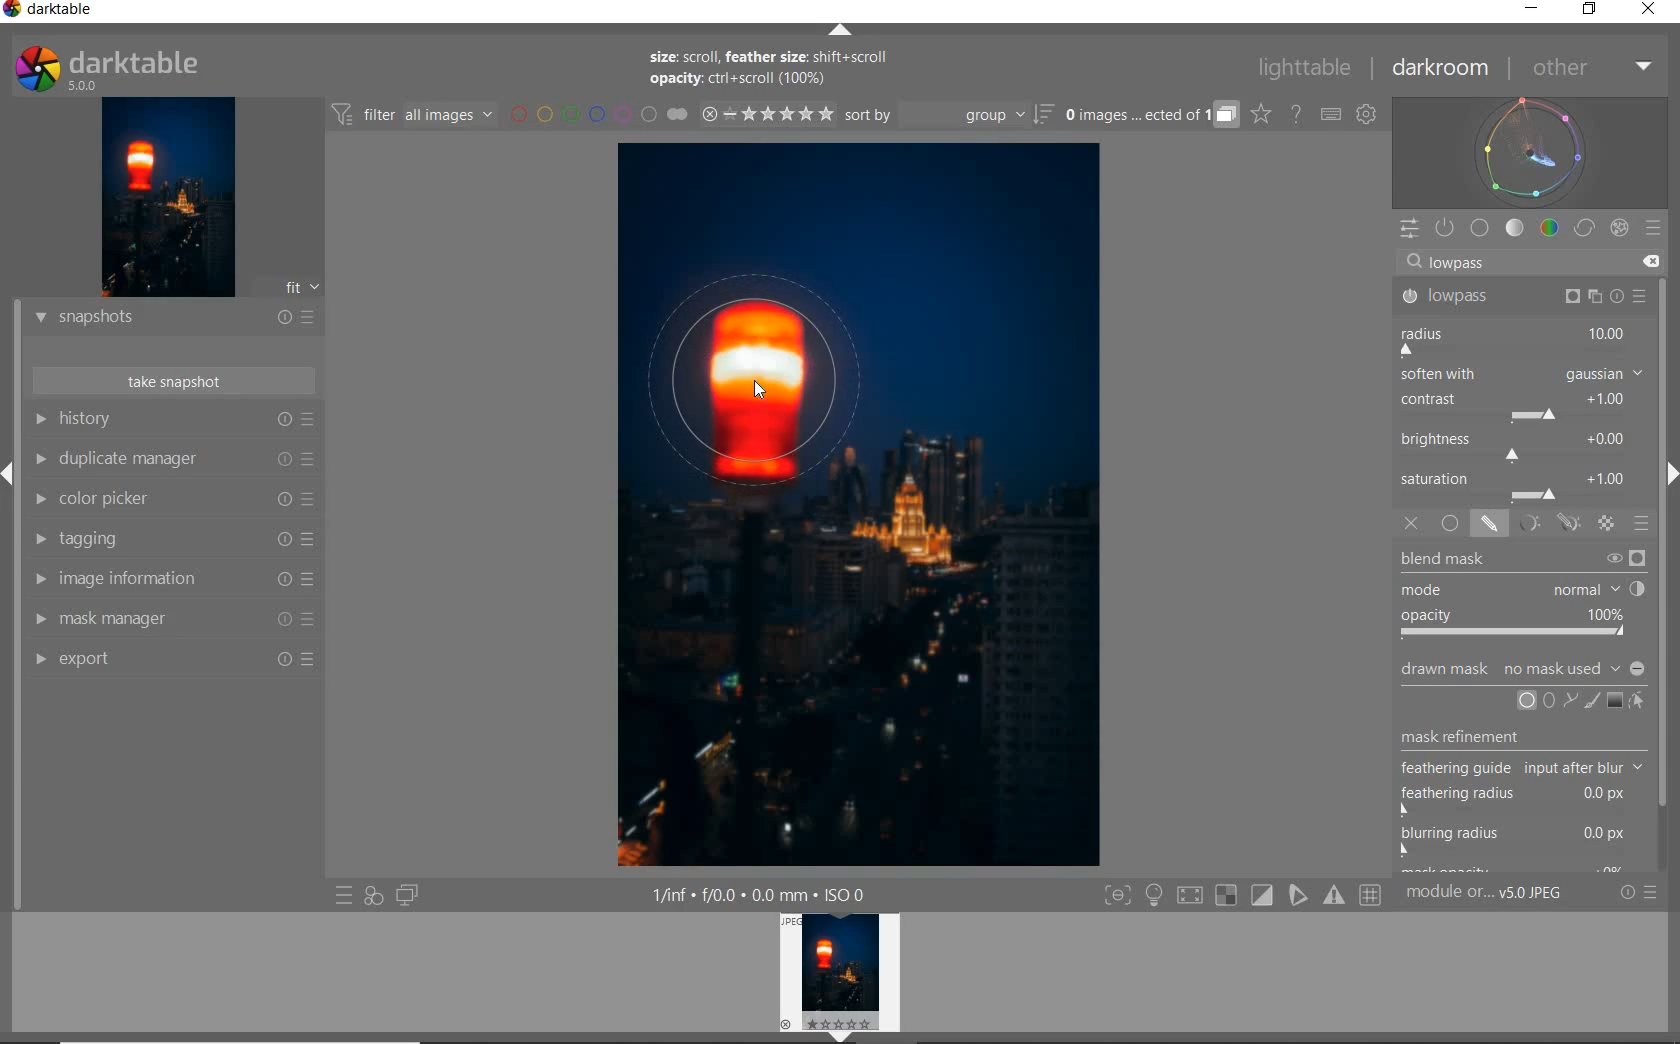 This screenshot has height=1044, width=1680. I want to click on MASK REFINEMENT, so click(1527, 798).